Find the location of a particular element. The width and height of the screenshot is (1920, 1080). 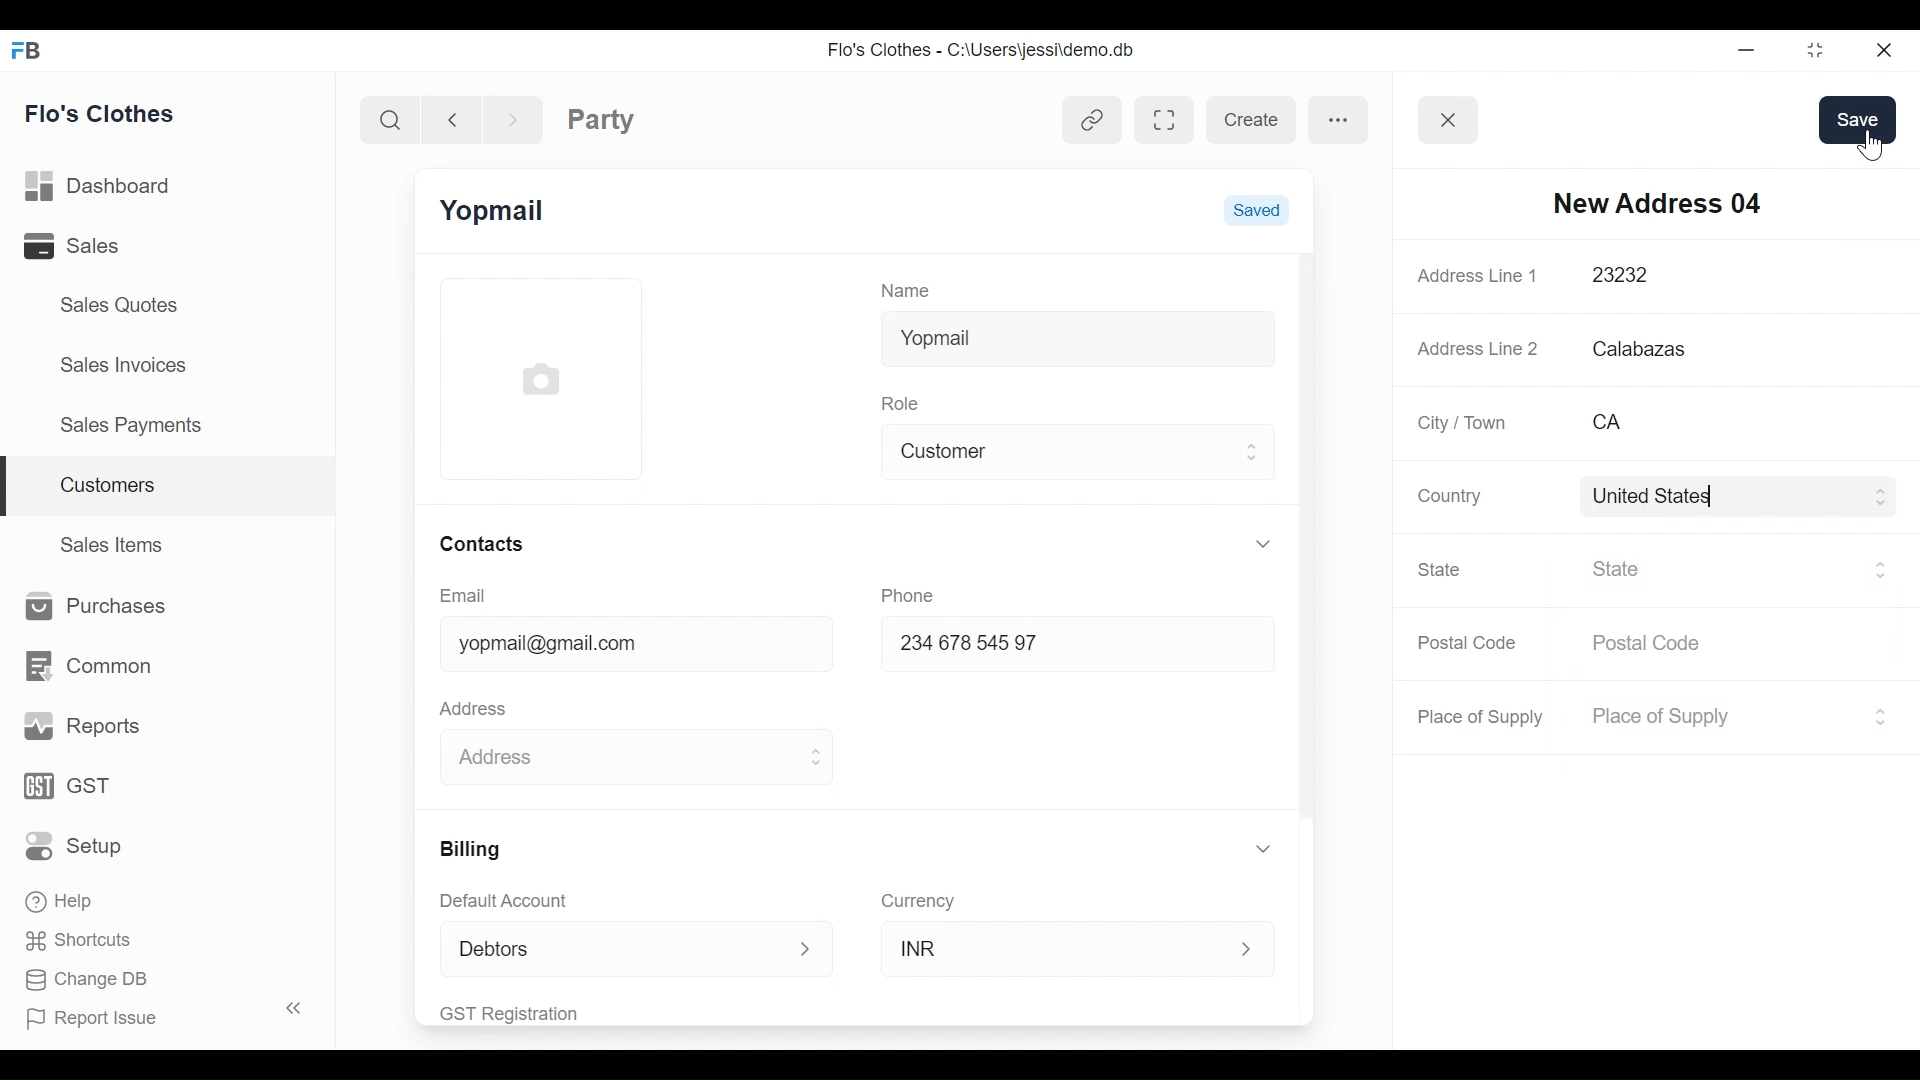

Sales Quotes is located at coordinates (121, 305).